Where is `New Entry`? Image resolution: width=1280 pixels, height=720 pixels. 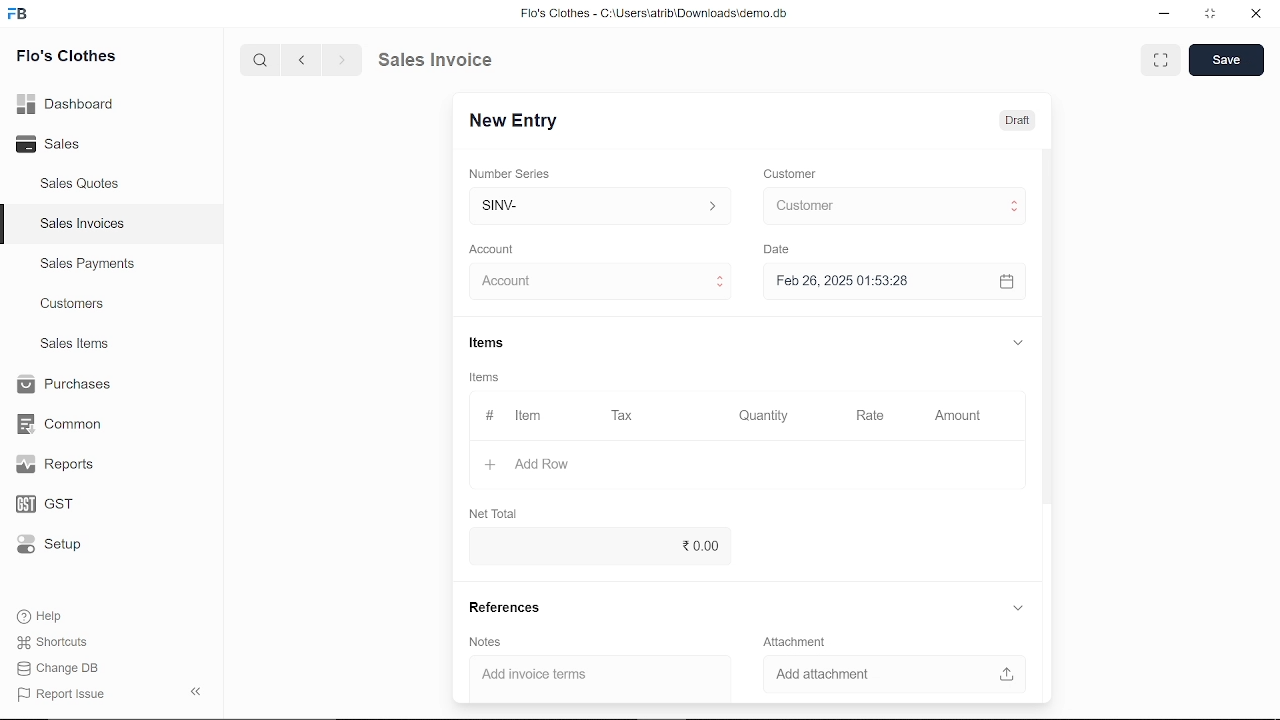 New Entry is located at coordinates (521, 121).